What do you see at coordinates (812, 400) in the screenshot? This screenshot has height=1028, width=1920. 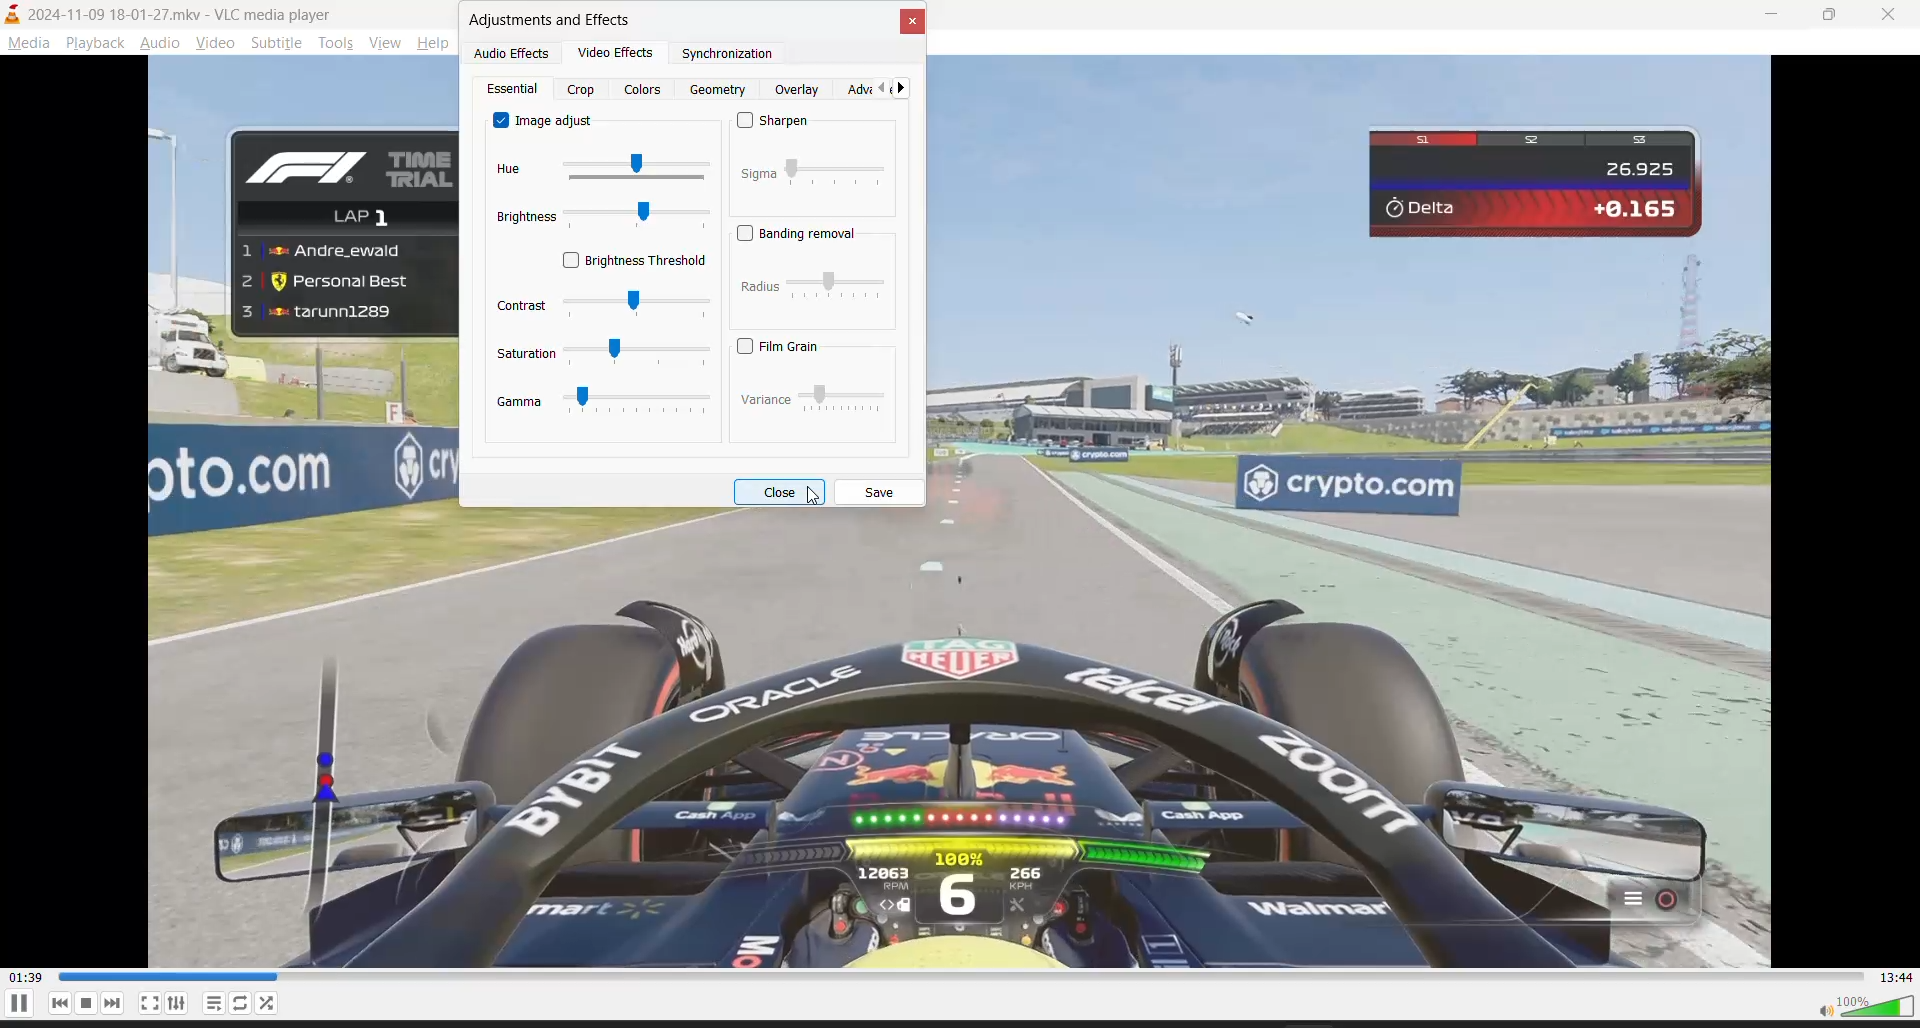 I see `variance` at bounding box center [812, 400].